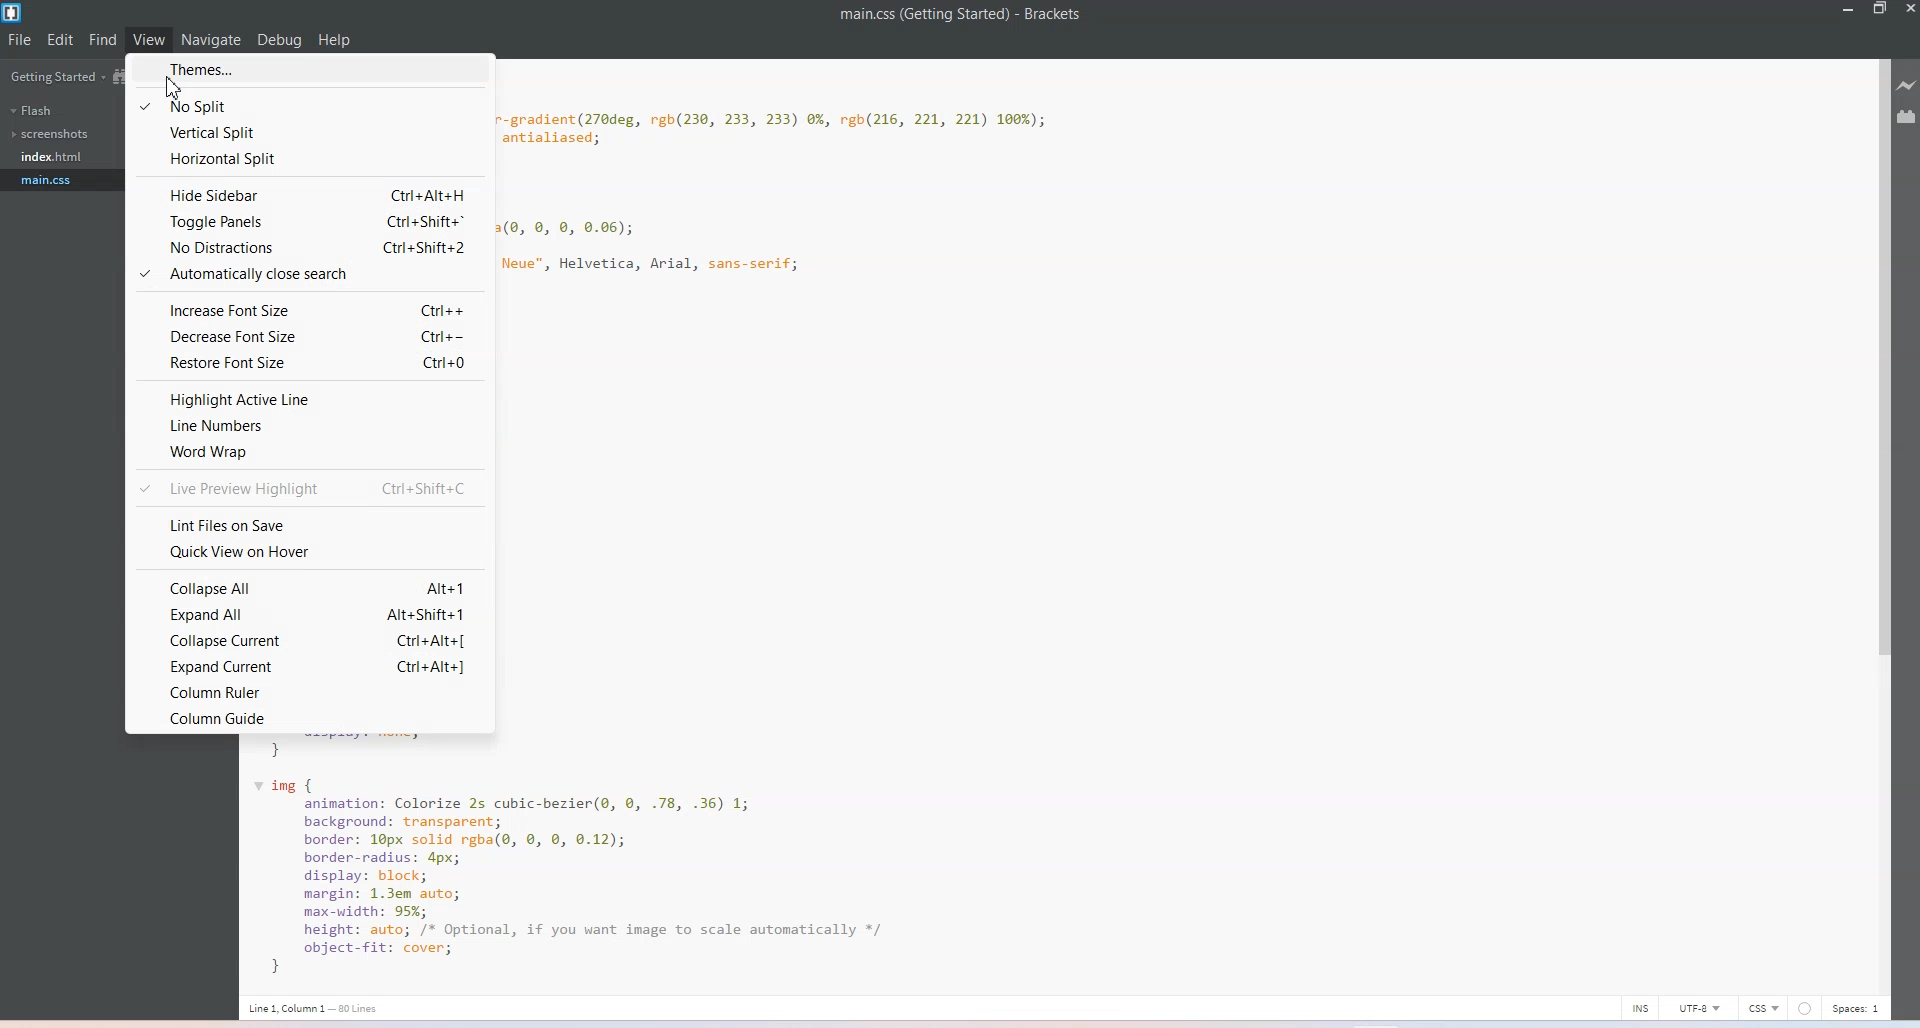 The width and height of the screenshot is (1920, 1028). What do you see at coordinates (310, 551) in the screenshot?
I see `Quick view on Hoover` at bounding box center [310, 551].